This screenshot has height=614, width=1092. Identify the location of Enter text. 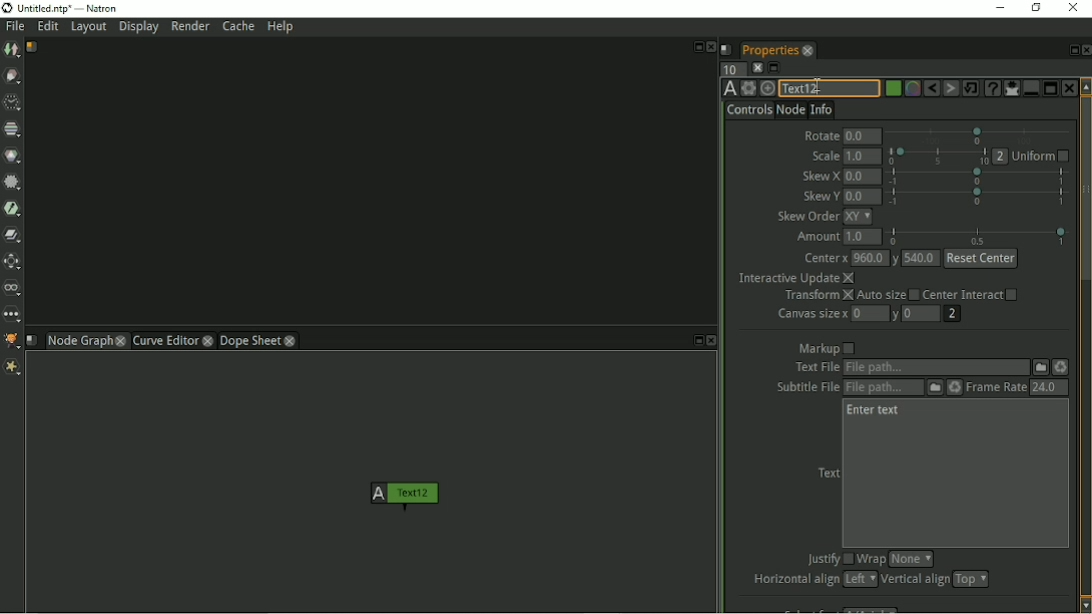
(874, 411).